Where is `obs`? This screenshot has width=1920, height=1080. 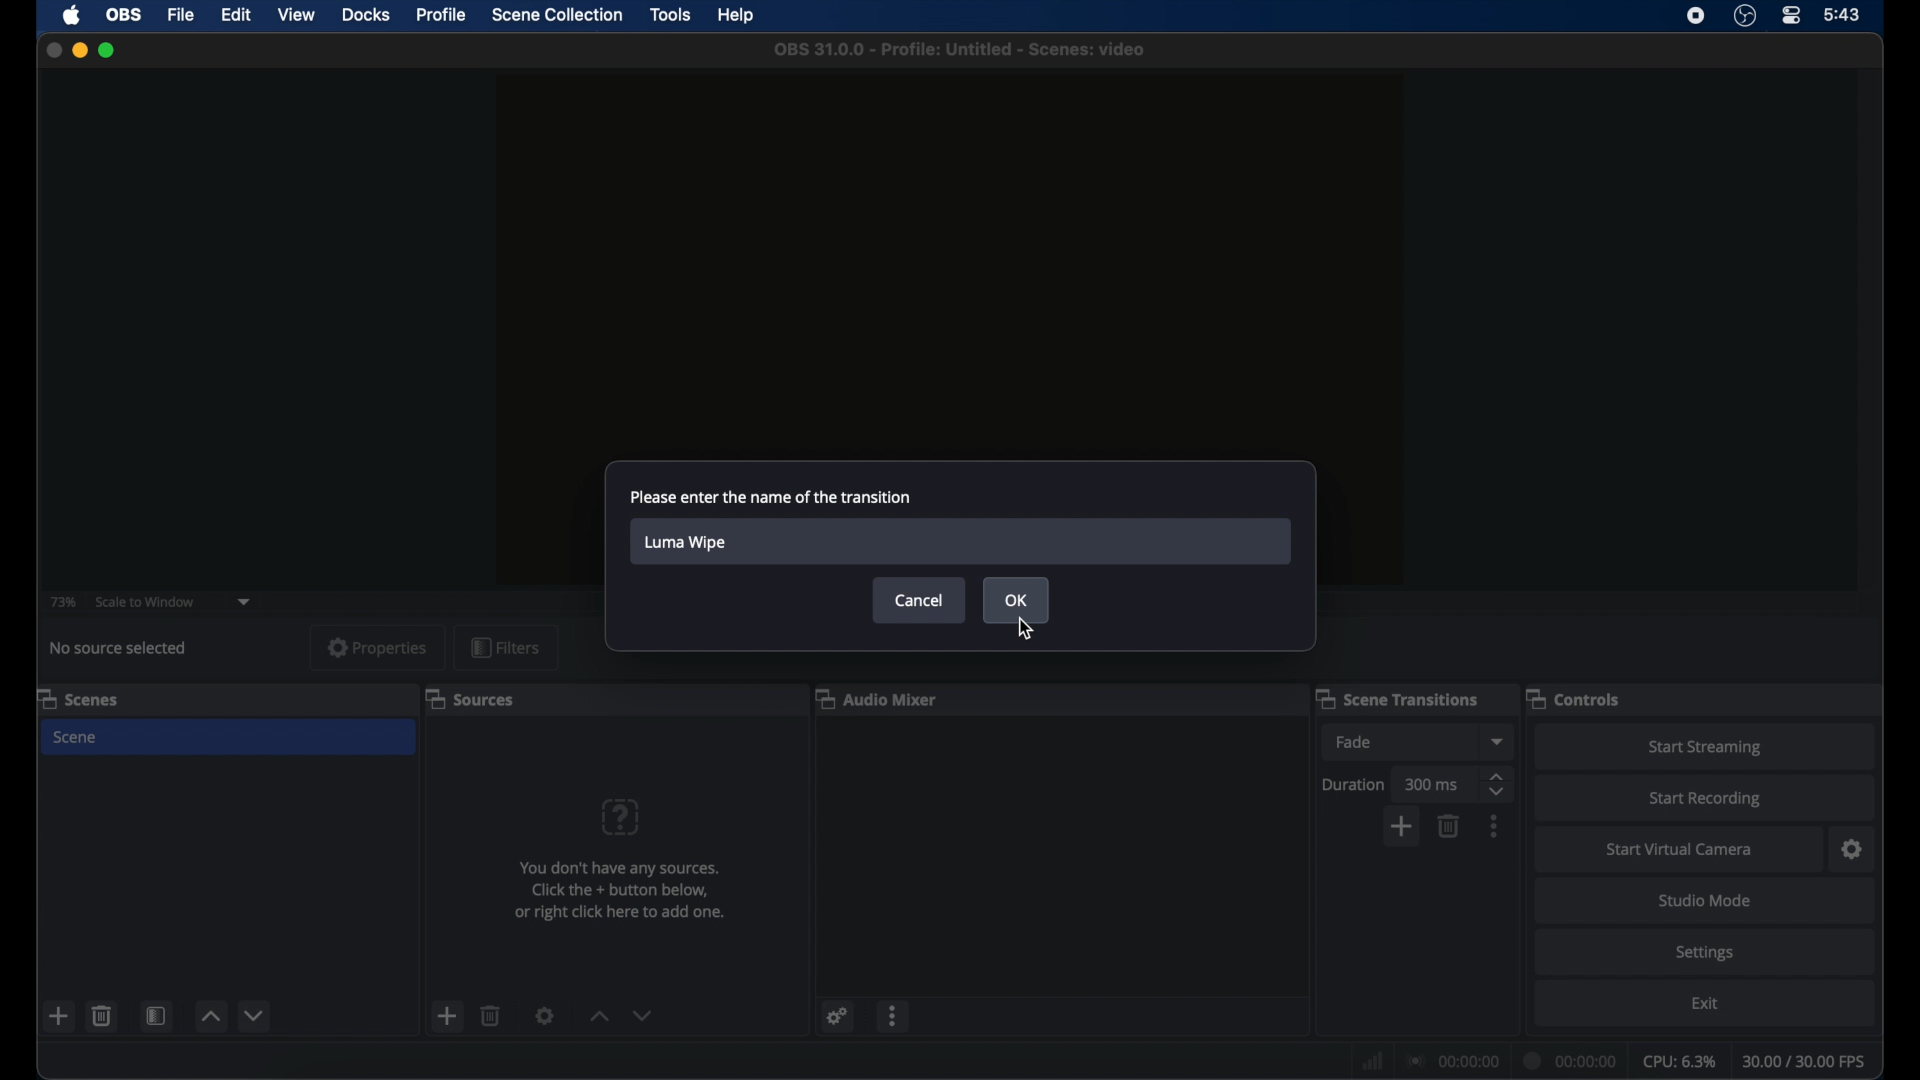 obs is located at coordinates (124, 14).